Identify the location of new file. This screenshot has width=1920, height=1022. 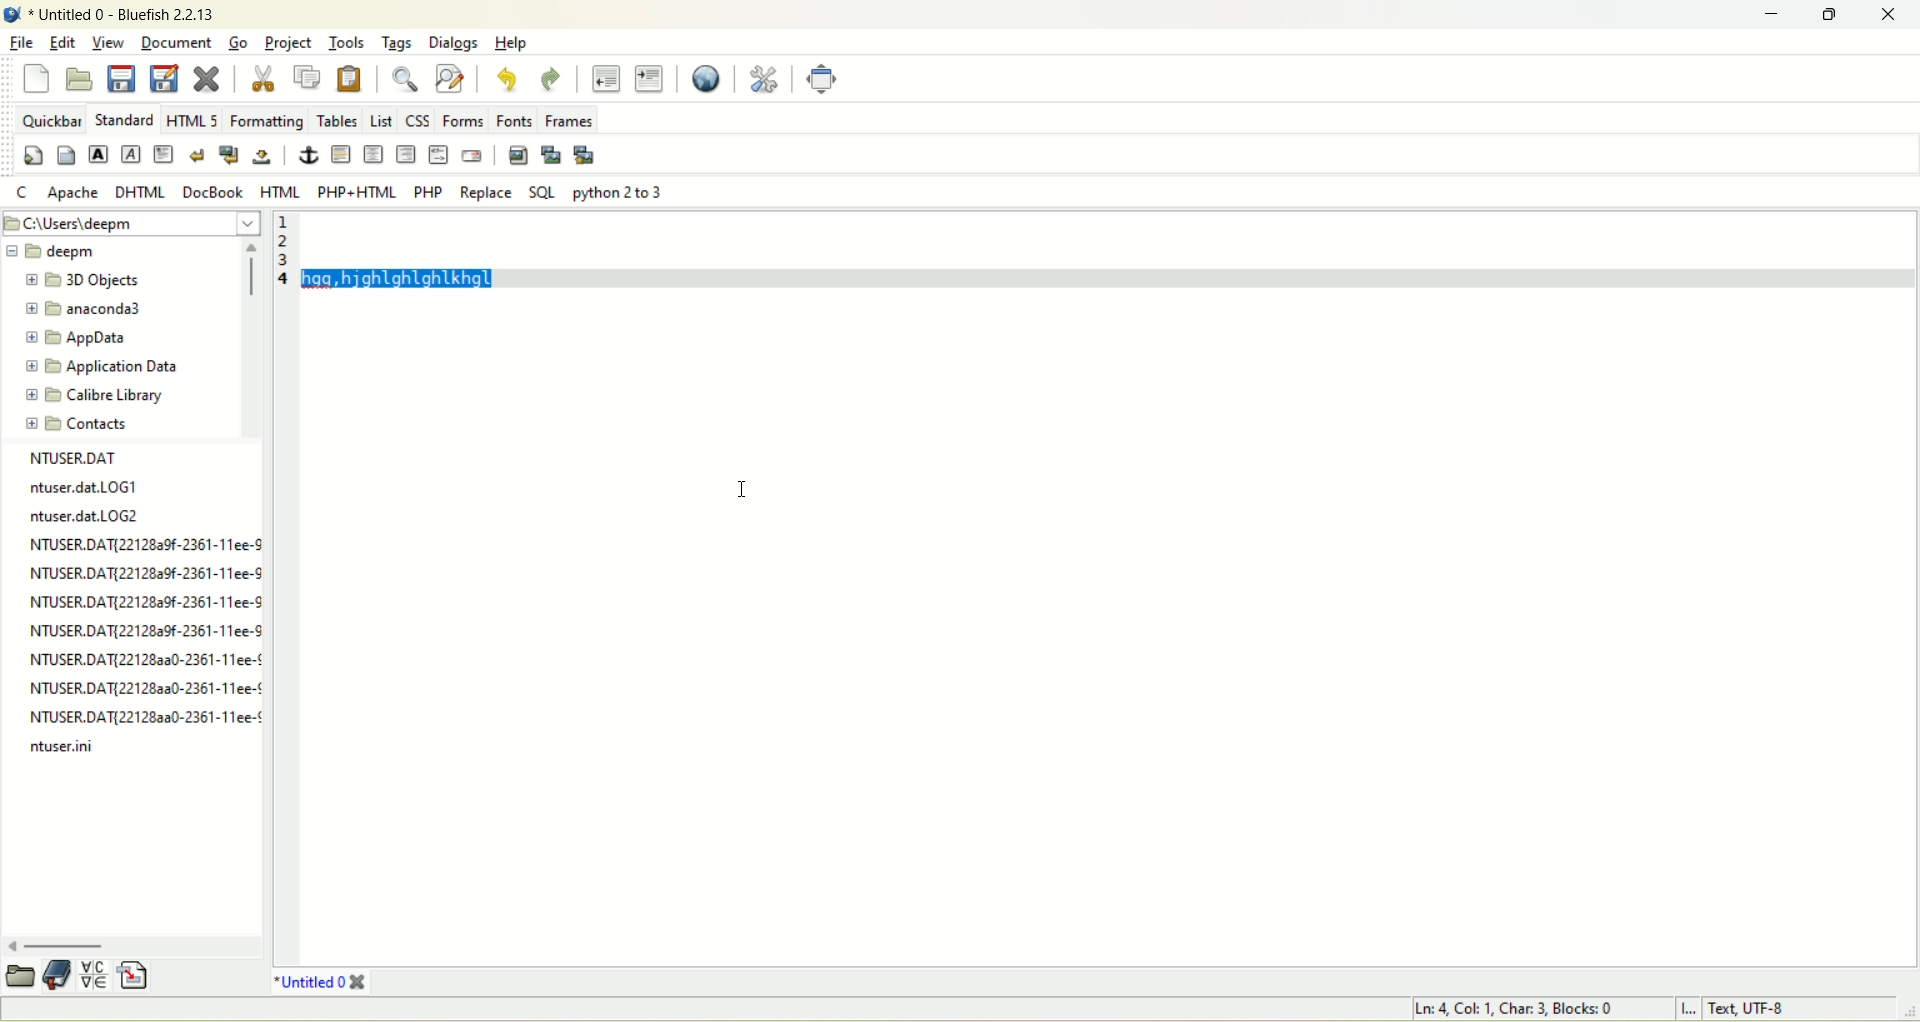
(38, 79).